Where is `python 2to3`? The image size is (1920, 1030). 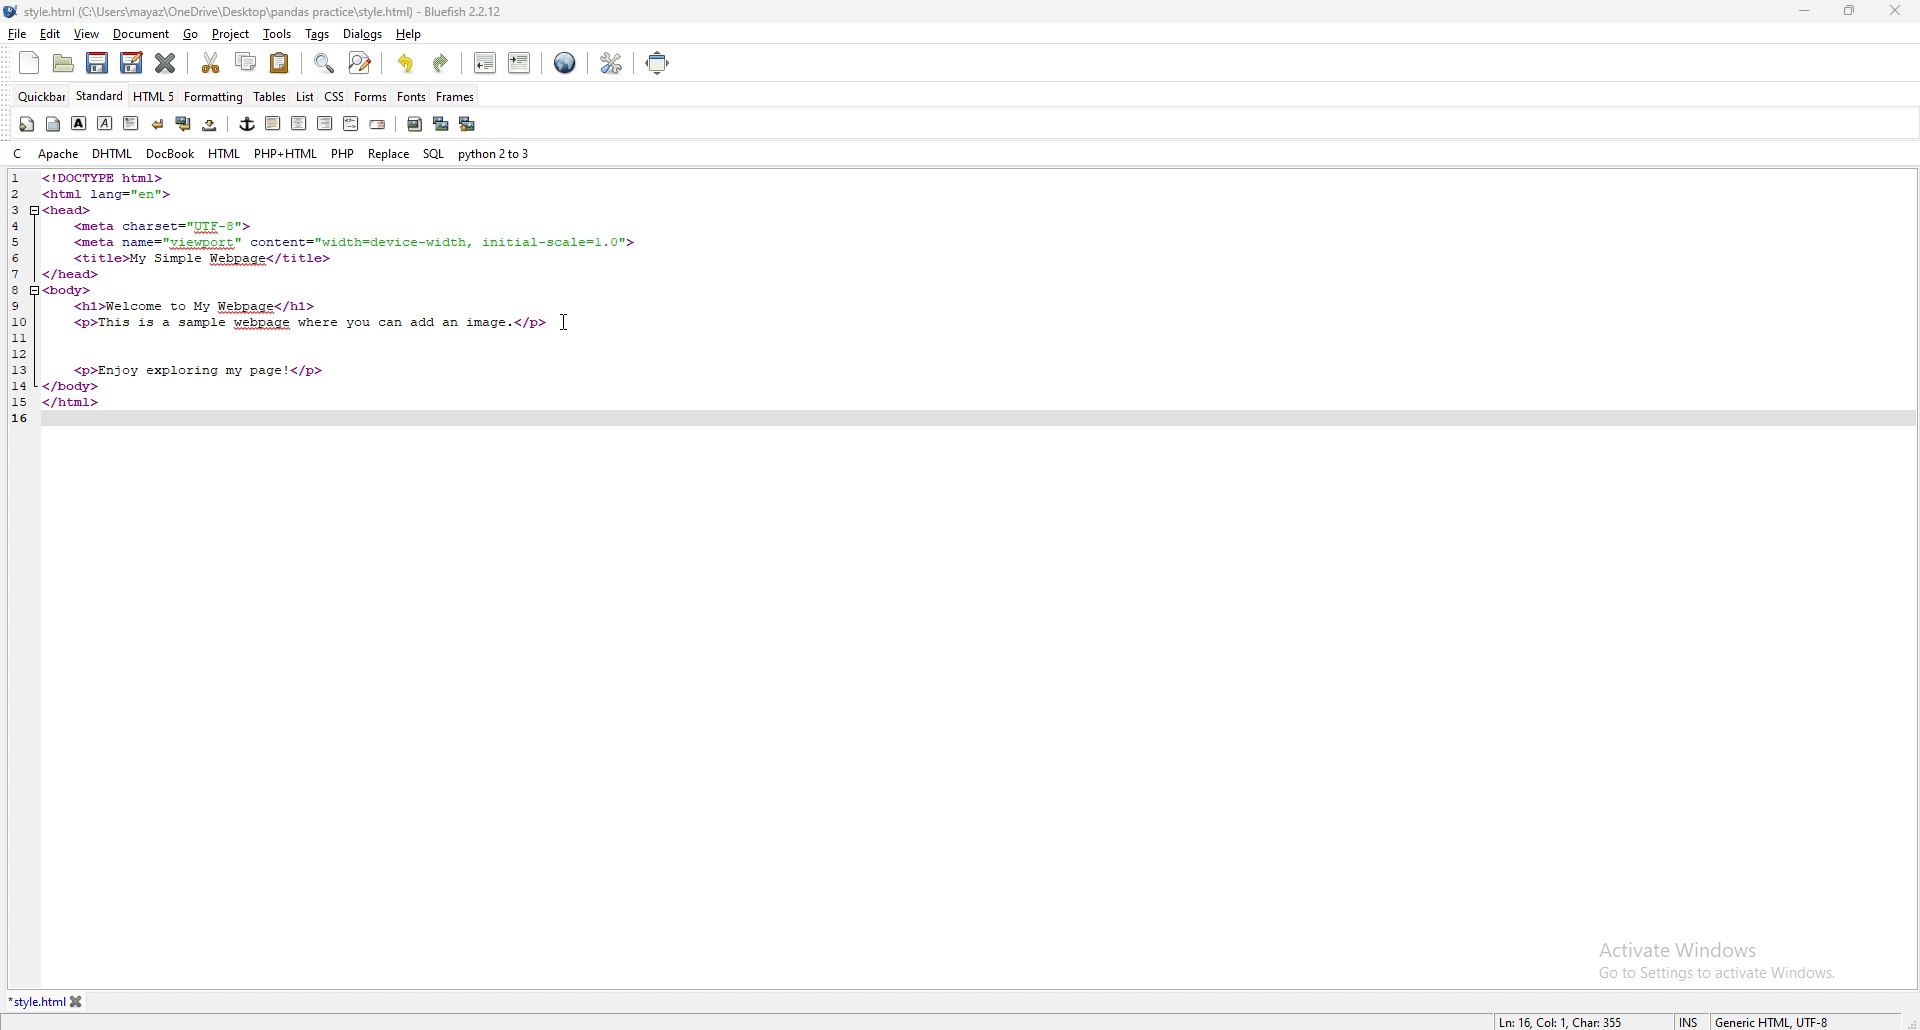
python 2to3 is located at coordinates (494, 153).